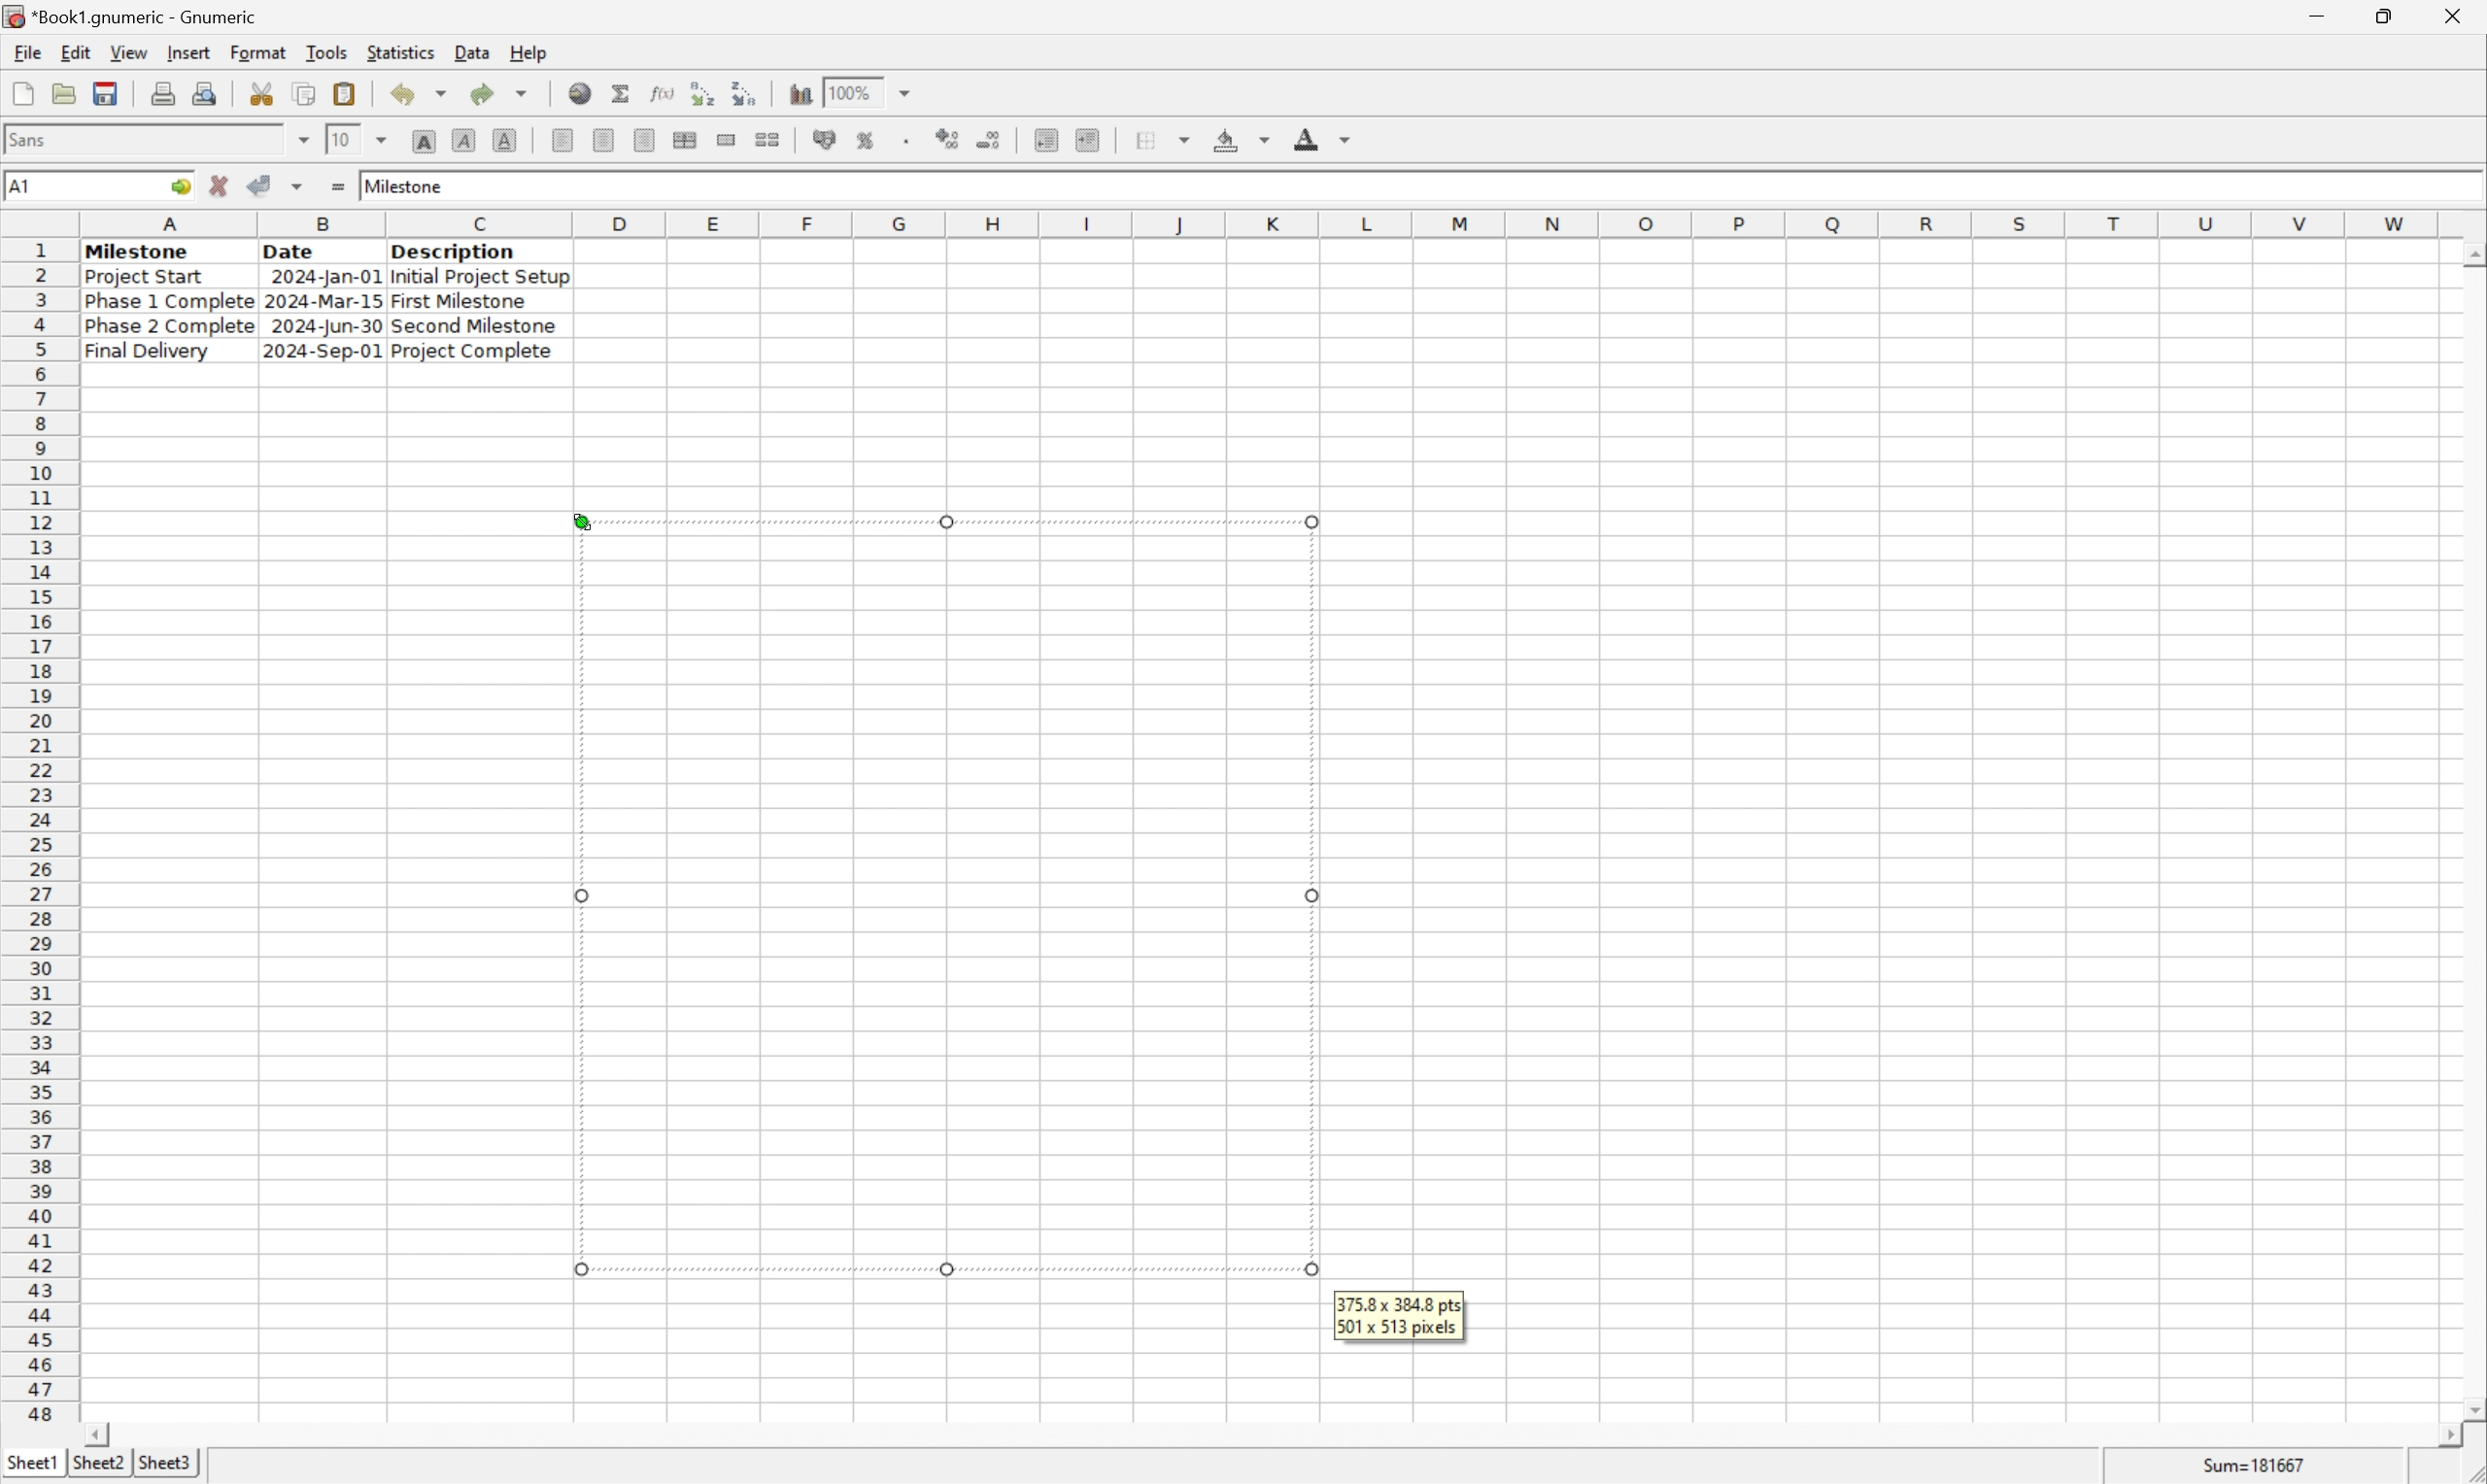 Image resolution: width=2487 pixels, height=1484 pixels. Describe the element at coordinates (336, 187) in the screenshot. I see `enter formula` at that location.